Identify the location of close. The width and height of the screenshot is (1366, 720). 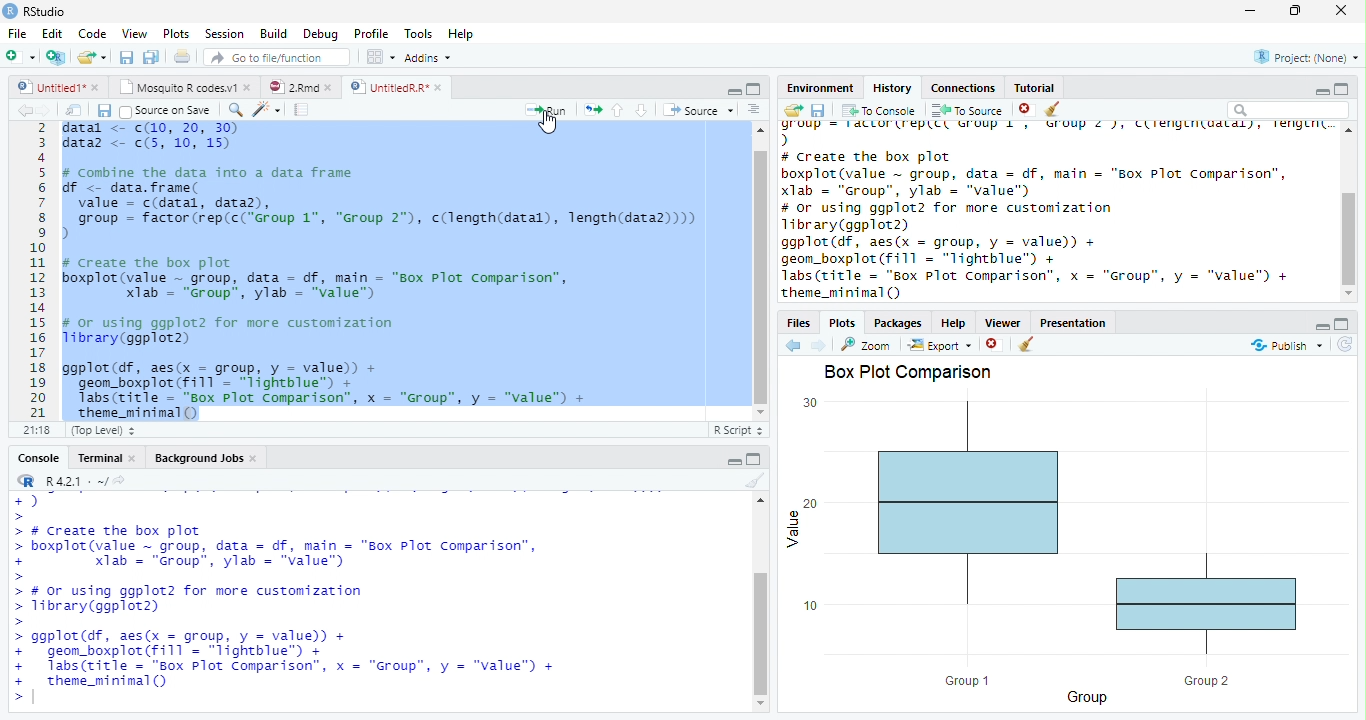
(1341, 10).